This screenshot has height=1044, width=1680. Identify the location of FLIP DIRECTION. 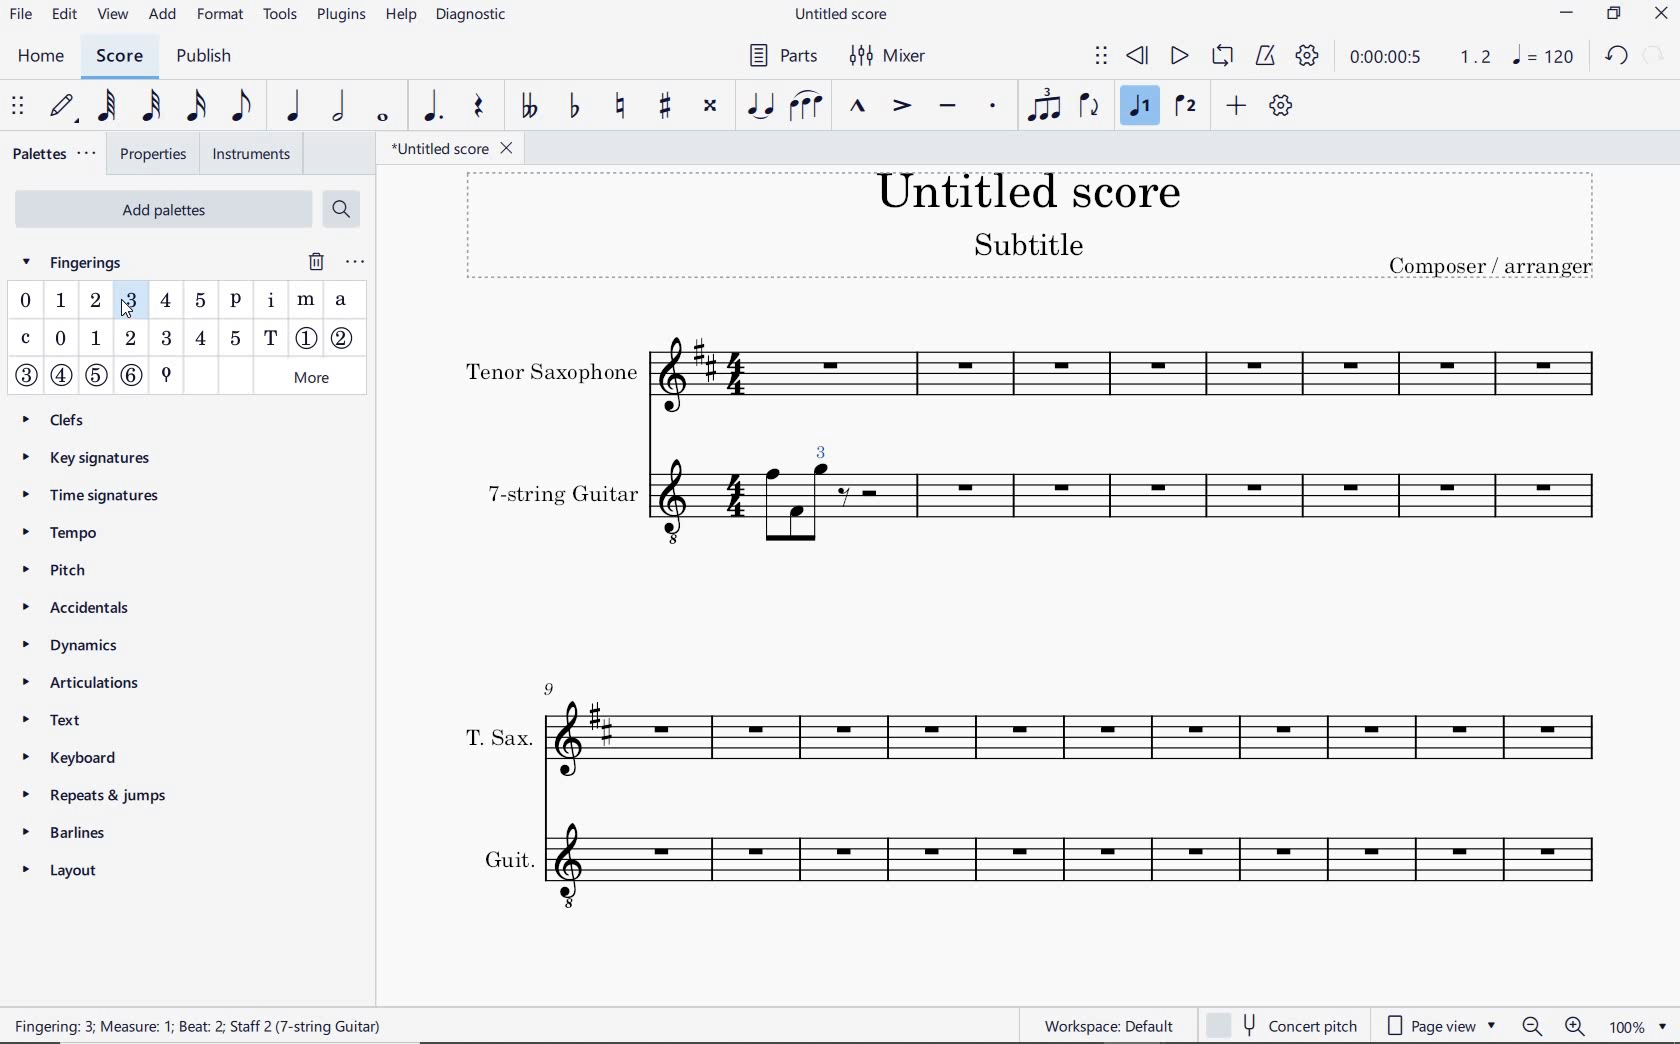
(1089, 106).